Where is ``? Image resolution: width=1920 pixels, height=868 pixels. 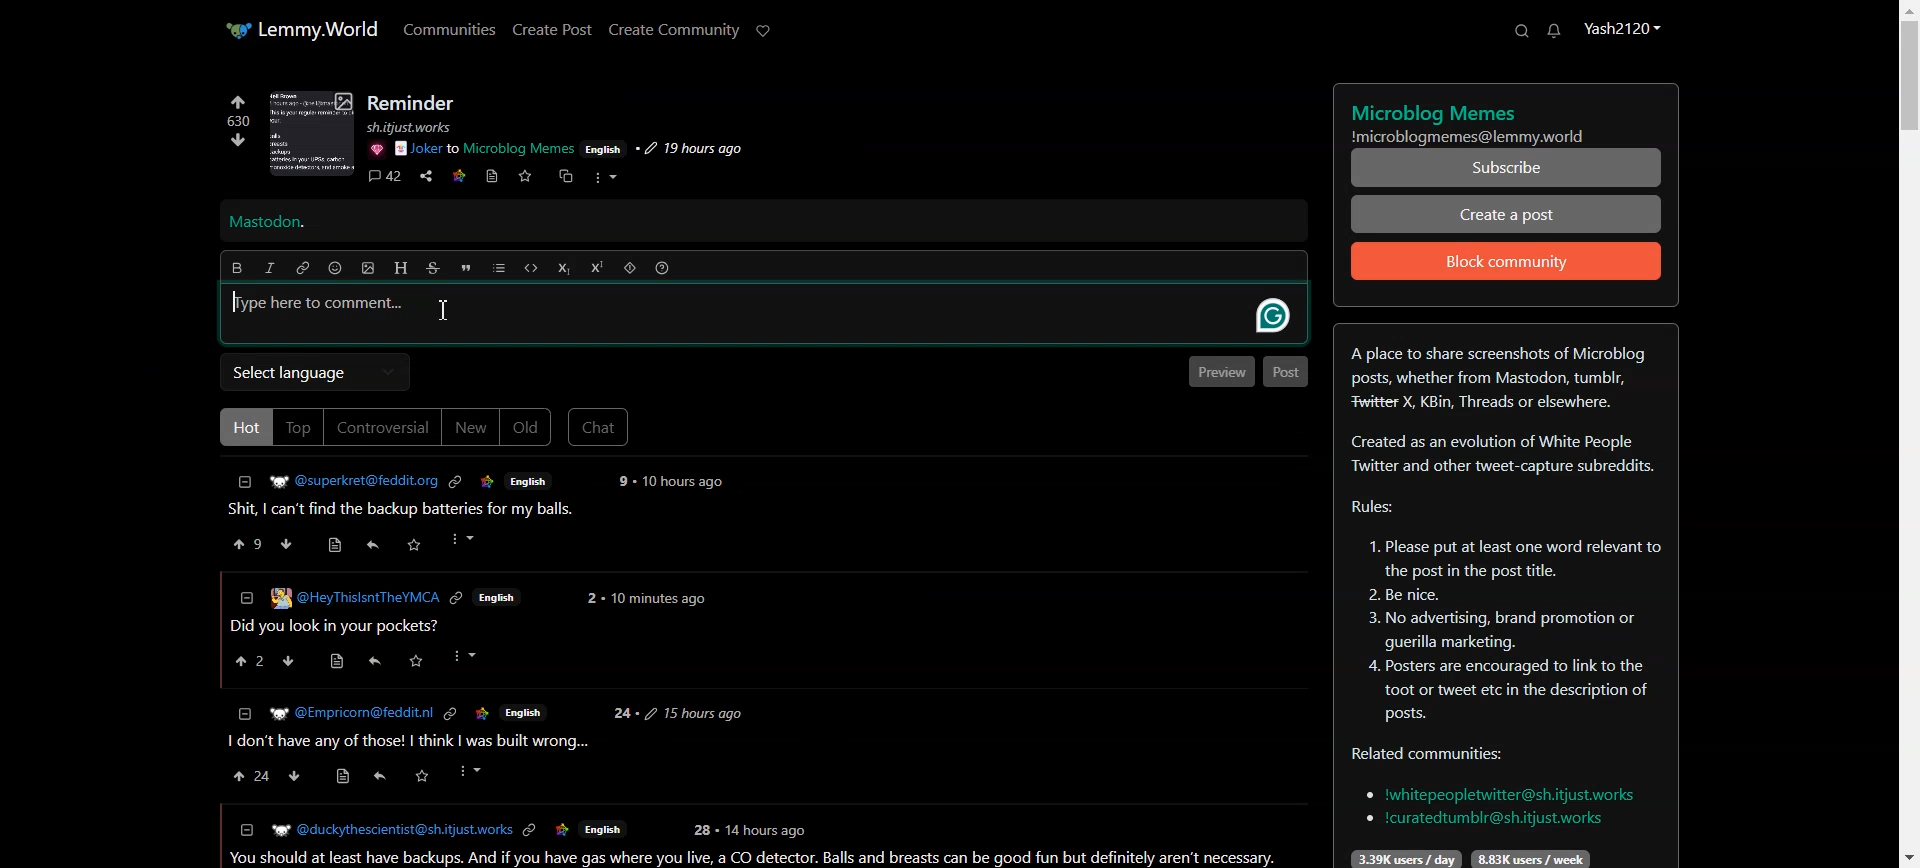  is located at coordinates (375, 149).